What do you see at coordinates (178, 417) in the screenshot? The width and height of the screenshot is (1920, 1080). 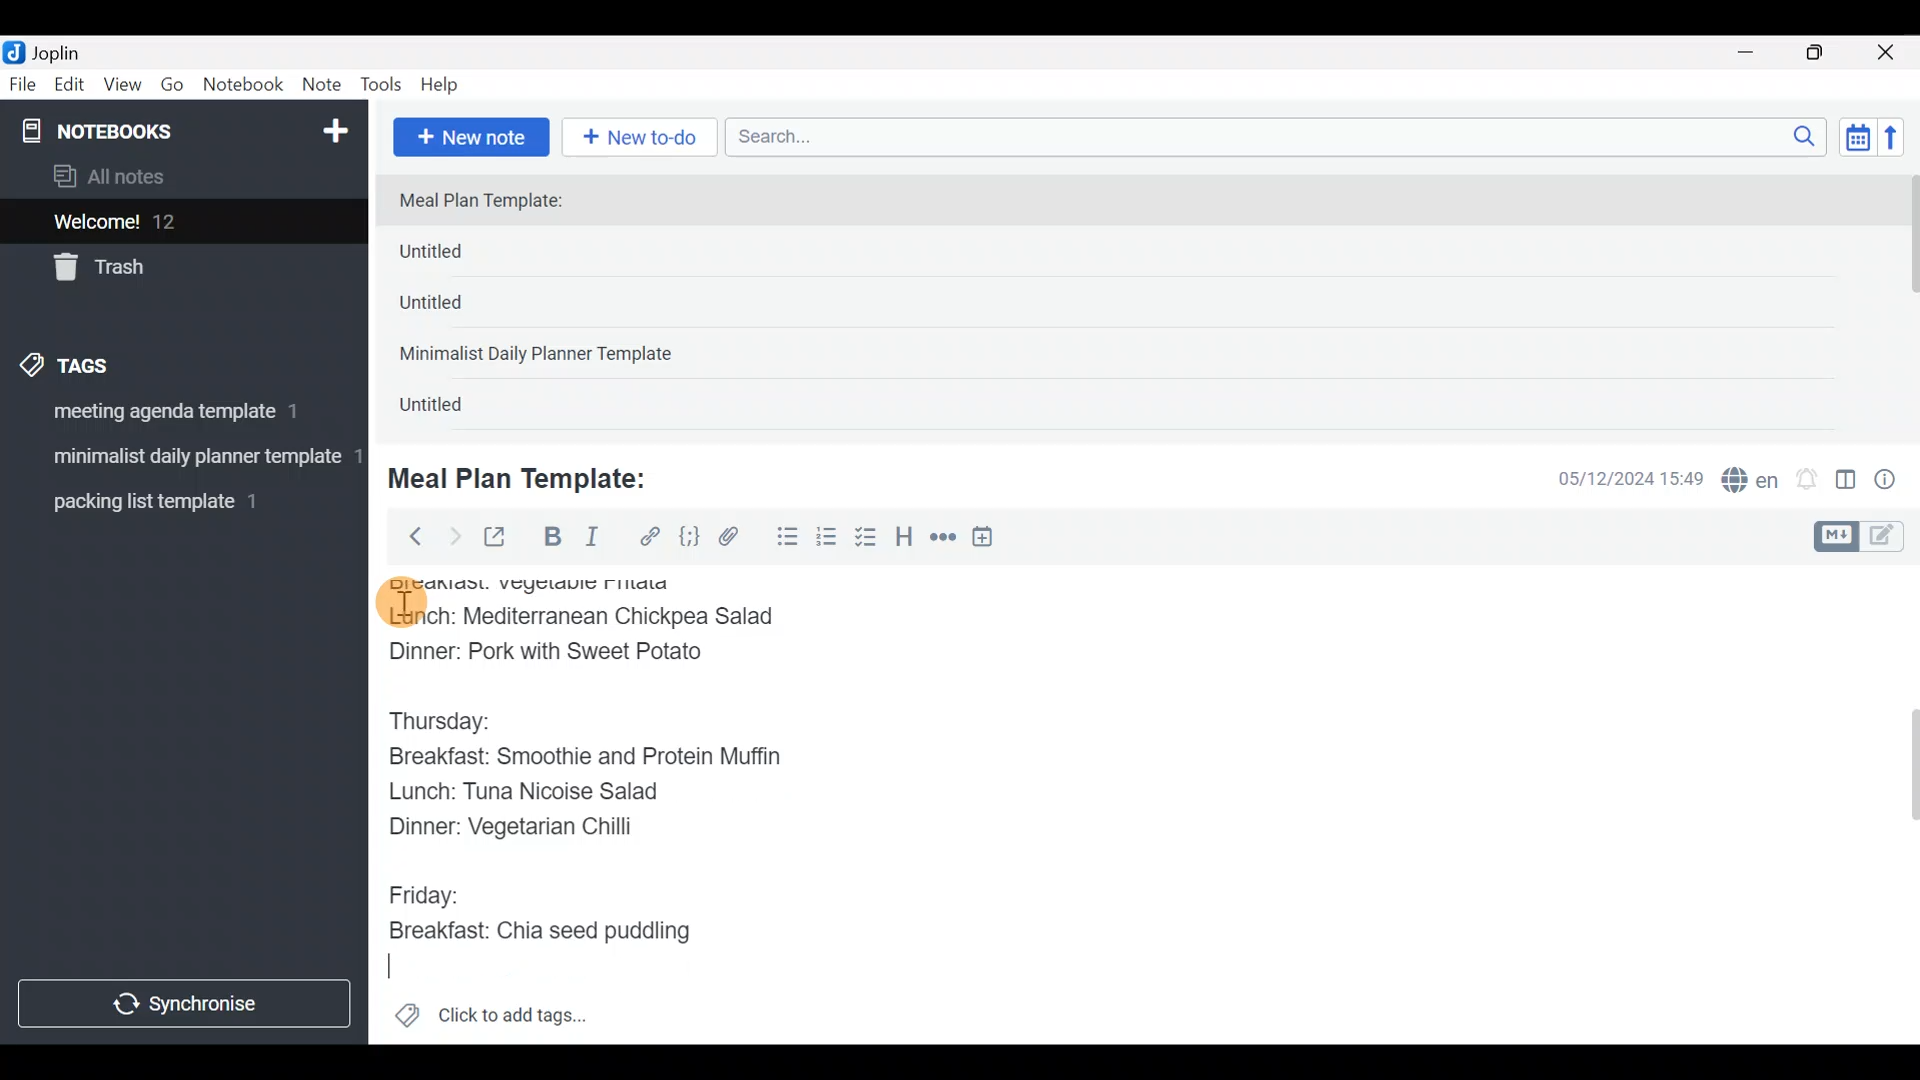 I see `Tag 1` at bounding box center [178, 417].